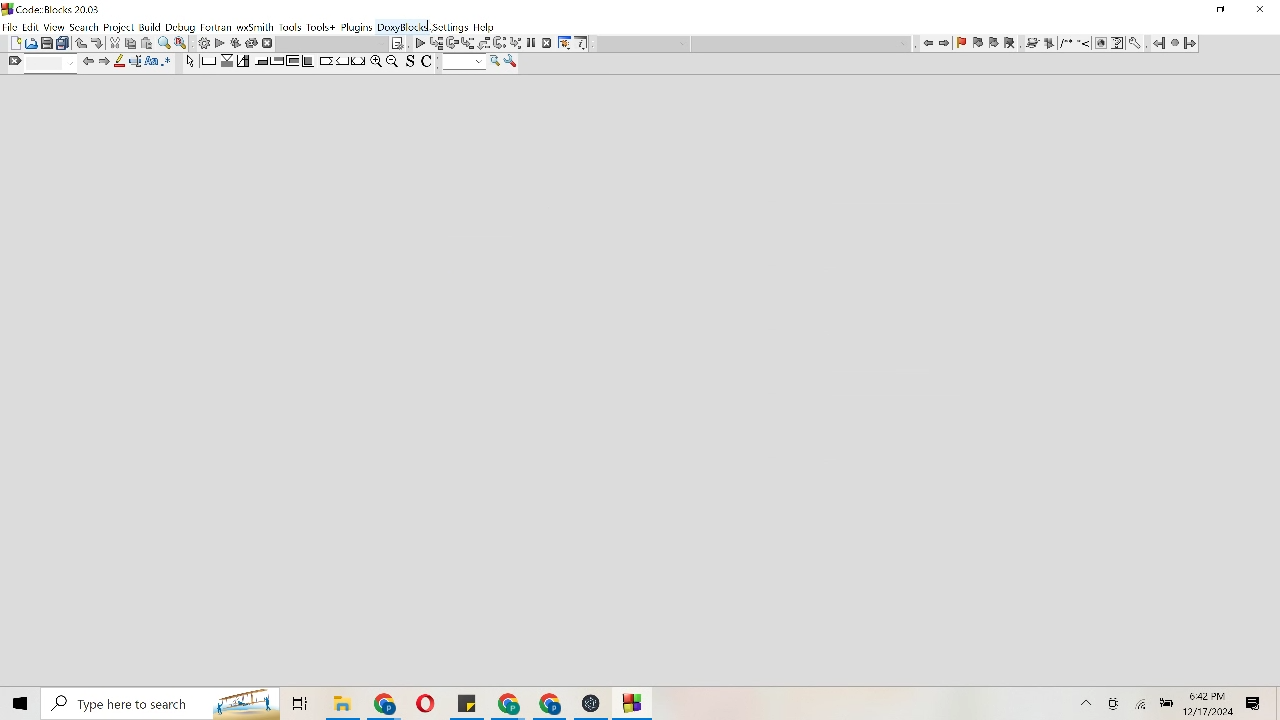  Describe the element at coordinates (165, 43) in the screenshot. I see `Find` at that location.